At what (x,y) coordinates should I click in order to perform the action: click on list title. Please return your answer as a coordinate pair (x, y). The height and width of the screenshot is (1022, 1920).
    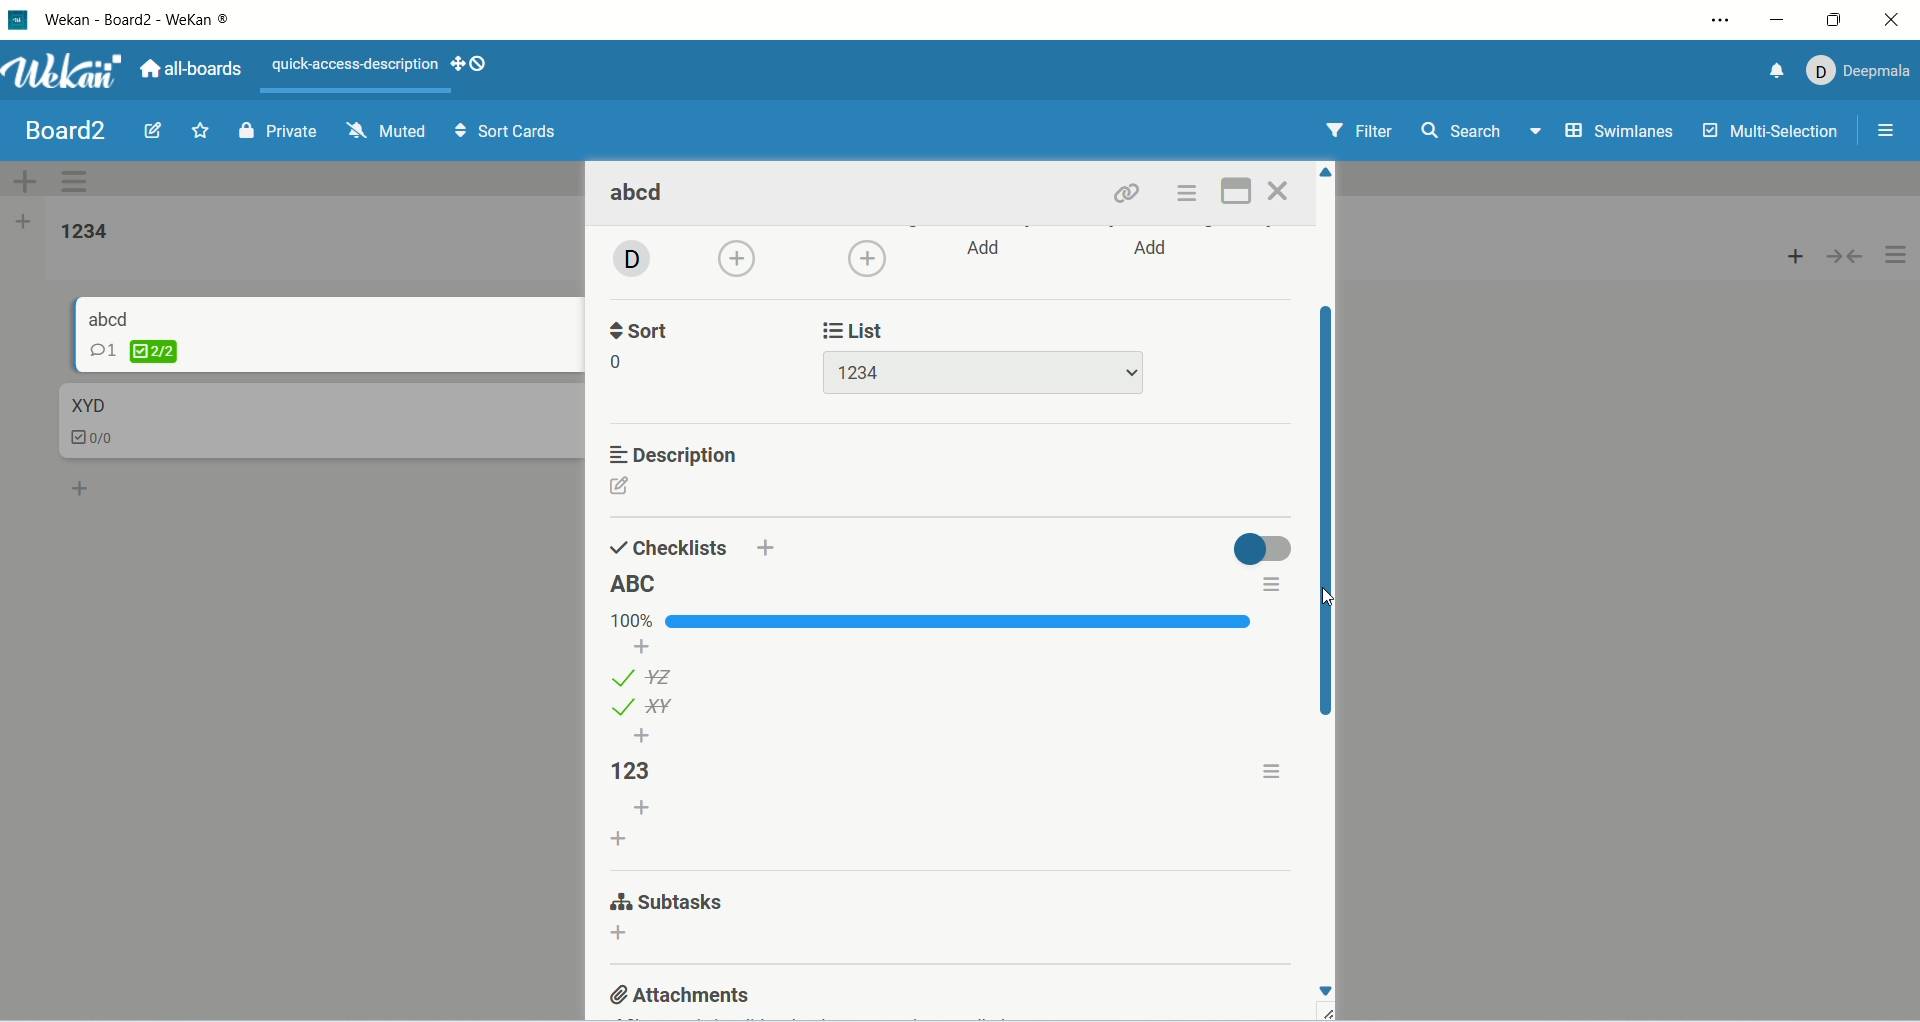
    Looking at the image, I should click on (88, 232).